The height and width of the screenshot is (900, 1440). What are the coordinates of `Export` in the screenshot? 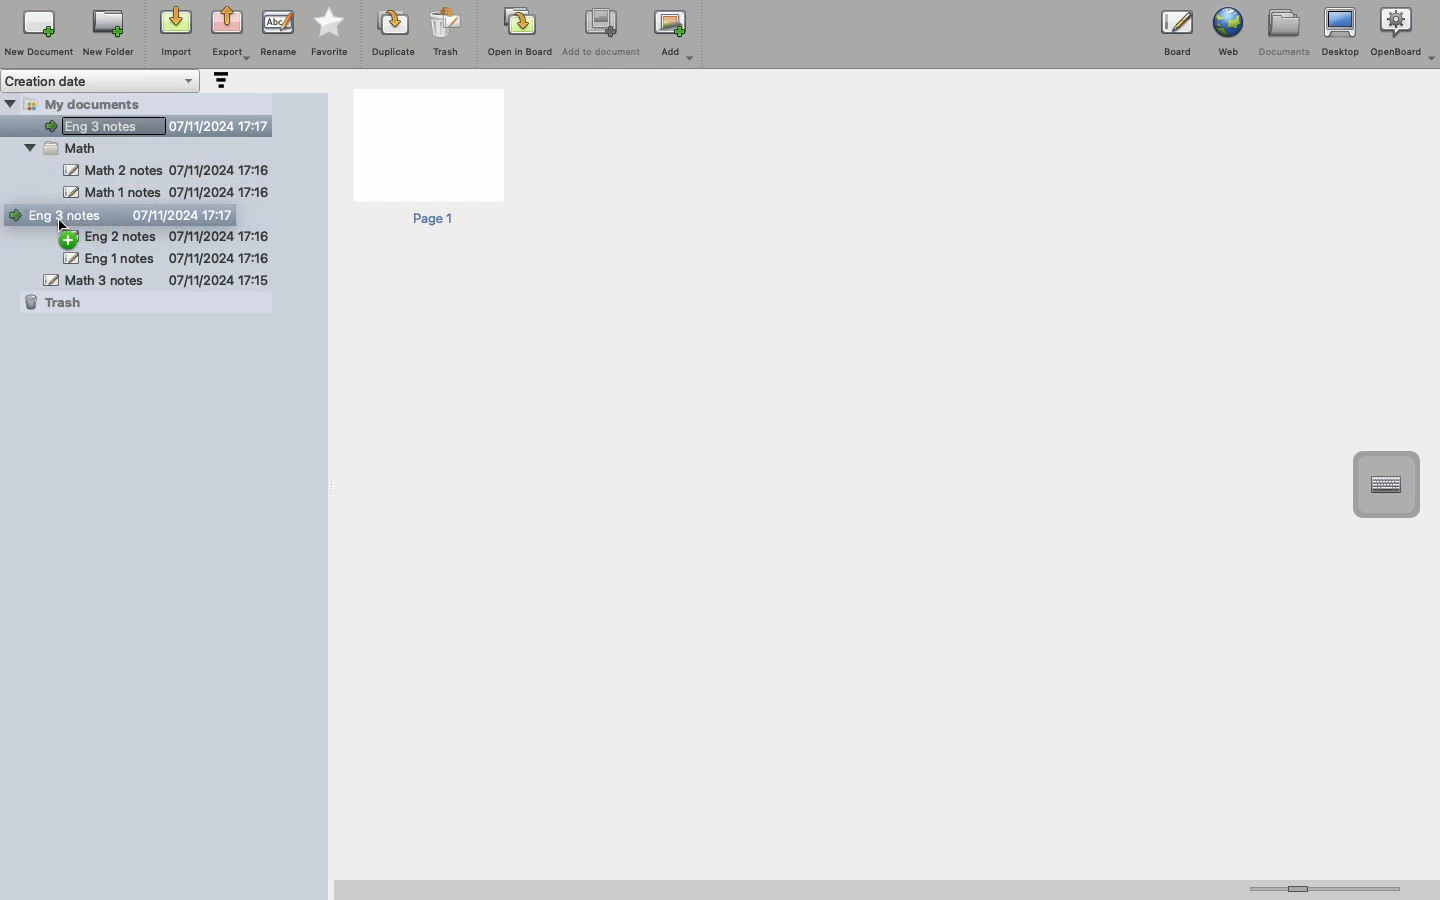 It's located at (230, 35).